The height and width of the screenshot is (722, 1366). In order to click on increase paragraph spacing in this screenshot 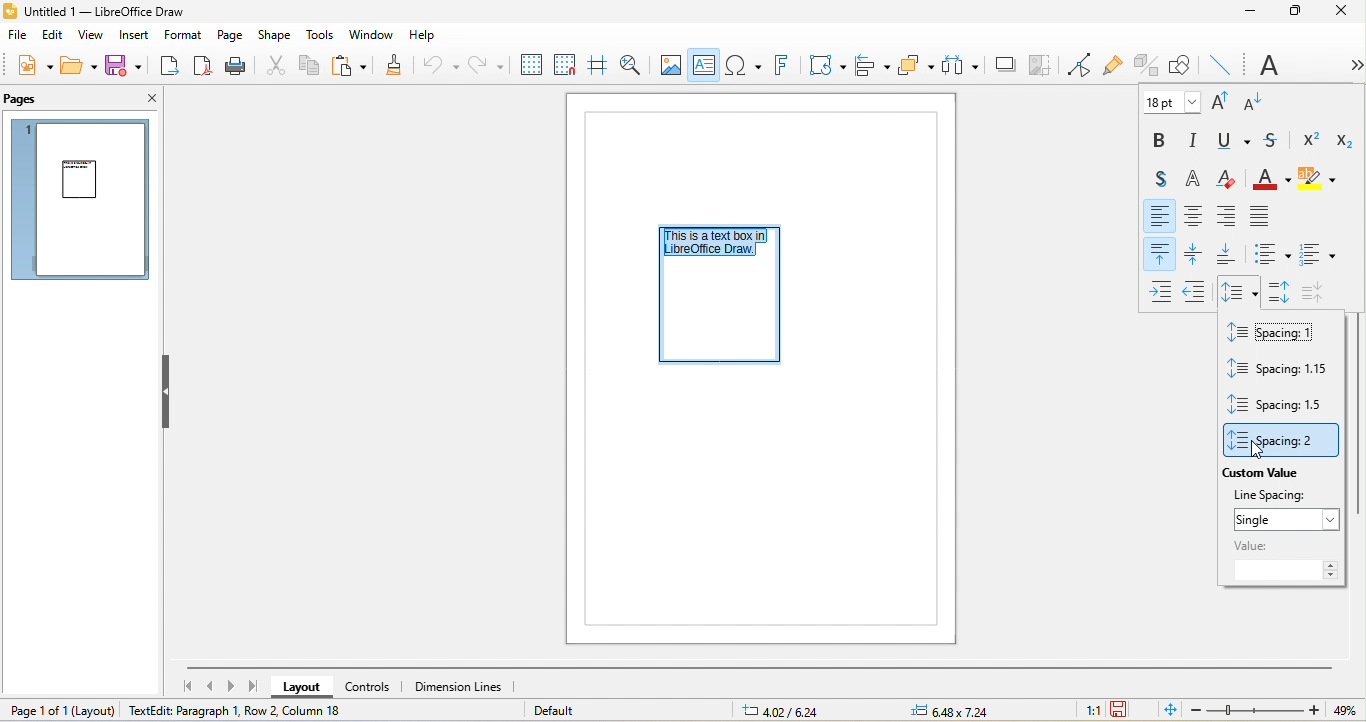, I will do `click(1279, 287)`.